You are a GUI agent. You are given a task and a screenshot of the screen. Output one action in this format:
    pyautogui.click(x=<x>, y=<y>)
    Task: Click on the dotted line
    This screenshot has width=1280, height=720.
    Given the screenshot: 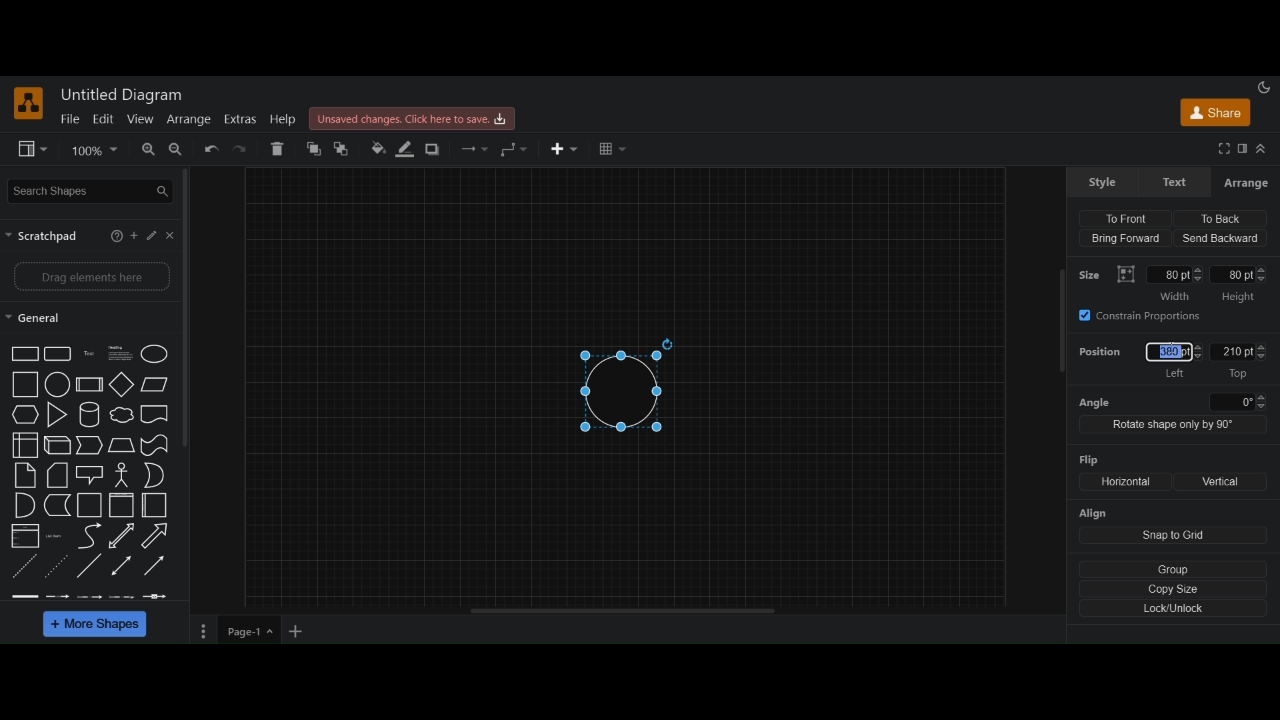 What is the action you would take?
    pyautogui.click(x=25, y=568)
    